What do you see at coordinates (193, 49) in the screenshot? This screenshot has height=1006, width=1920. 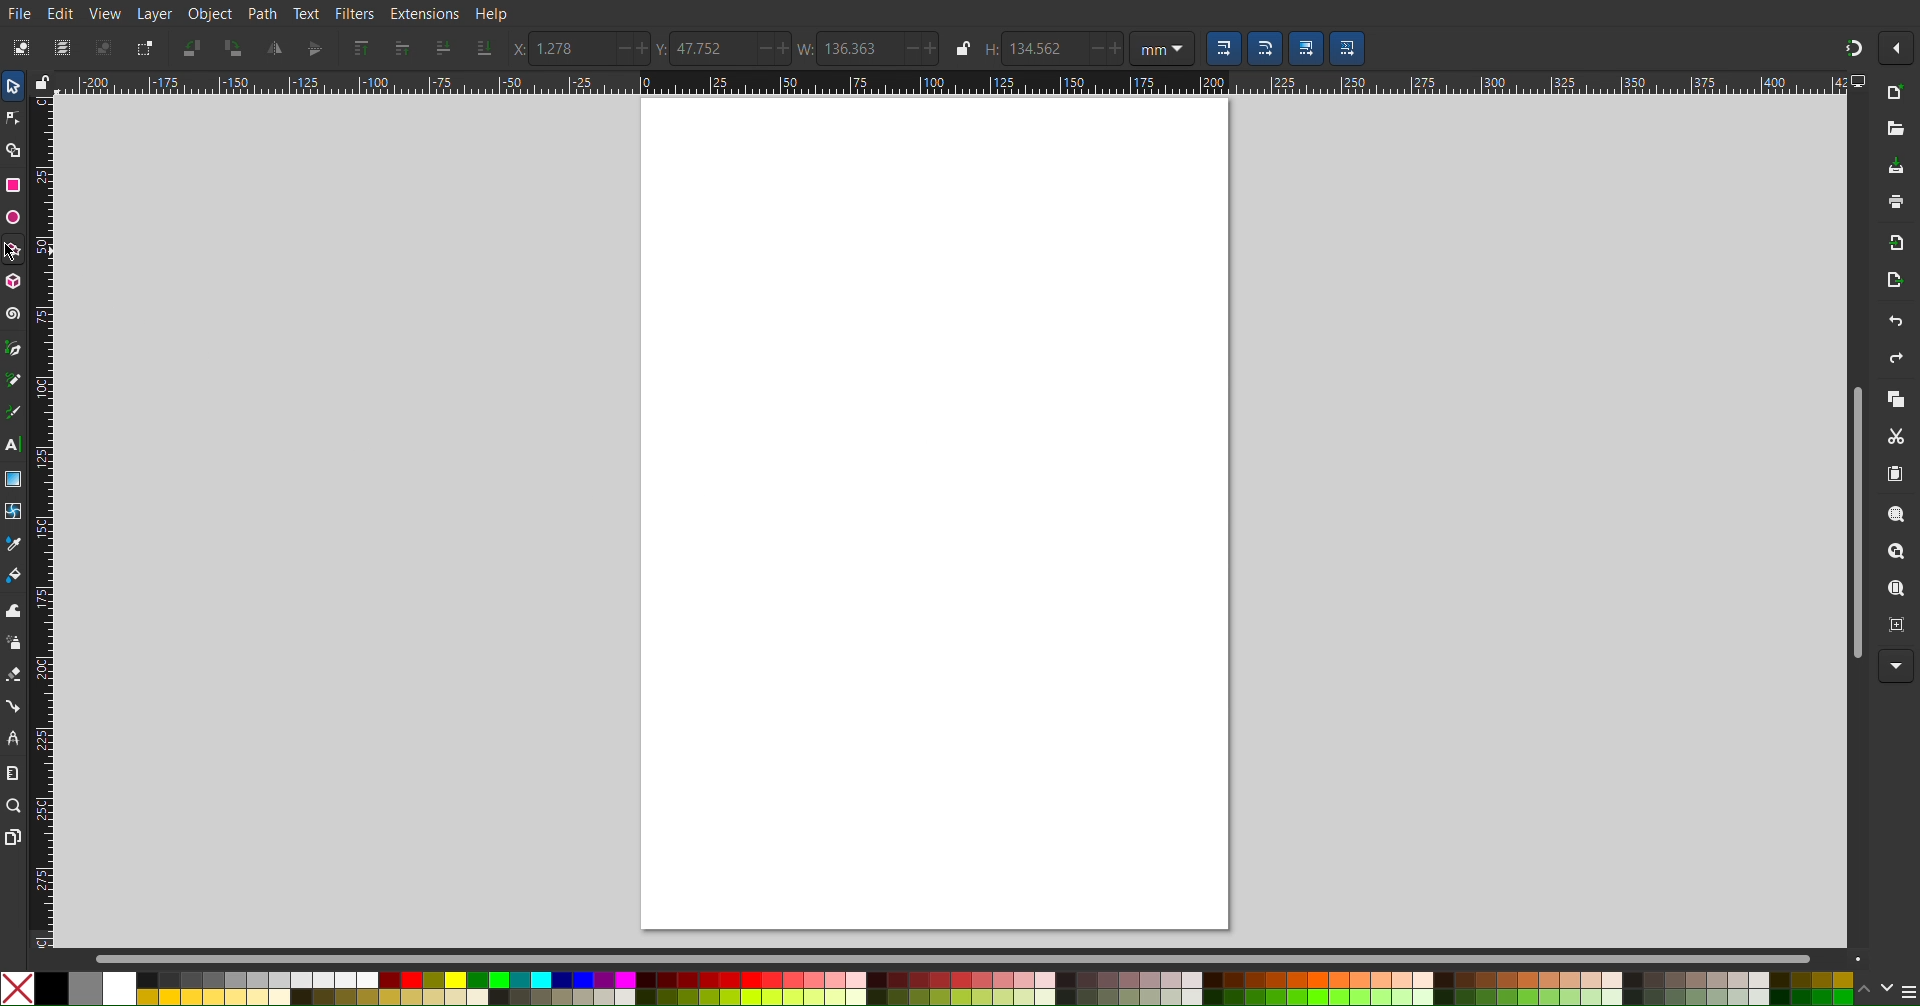 I see `Rotate CCW` at bounding box center [193, 49].